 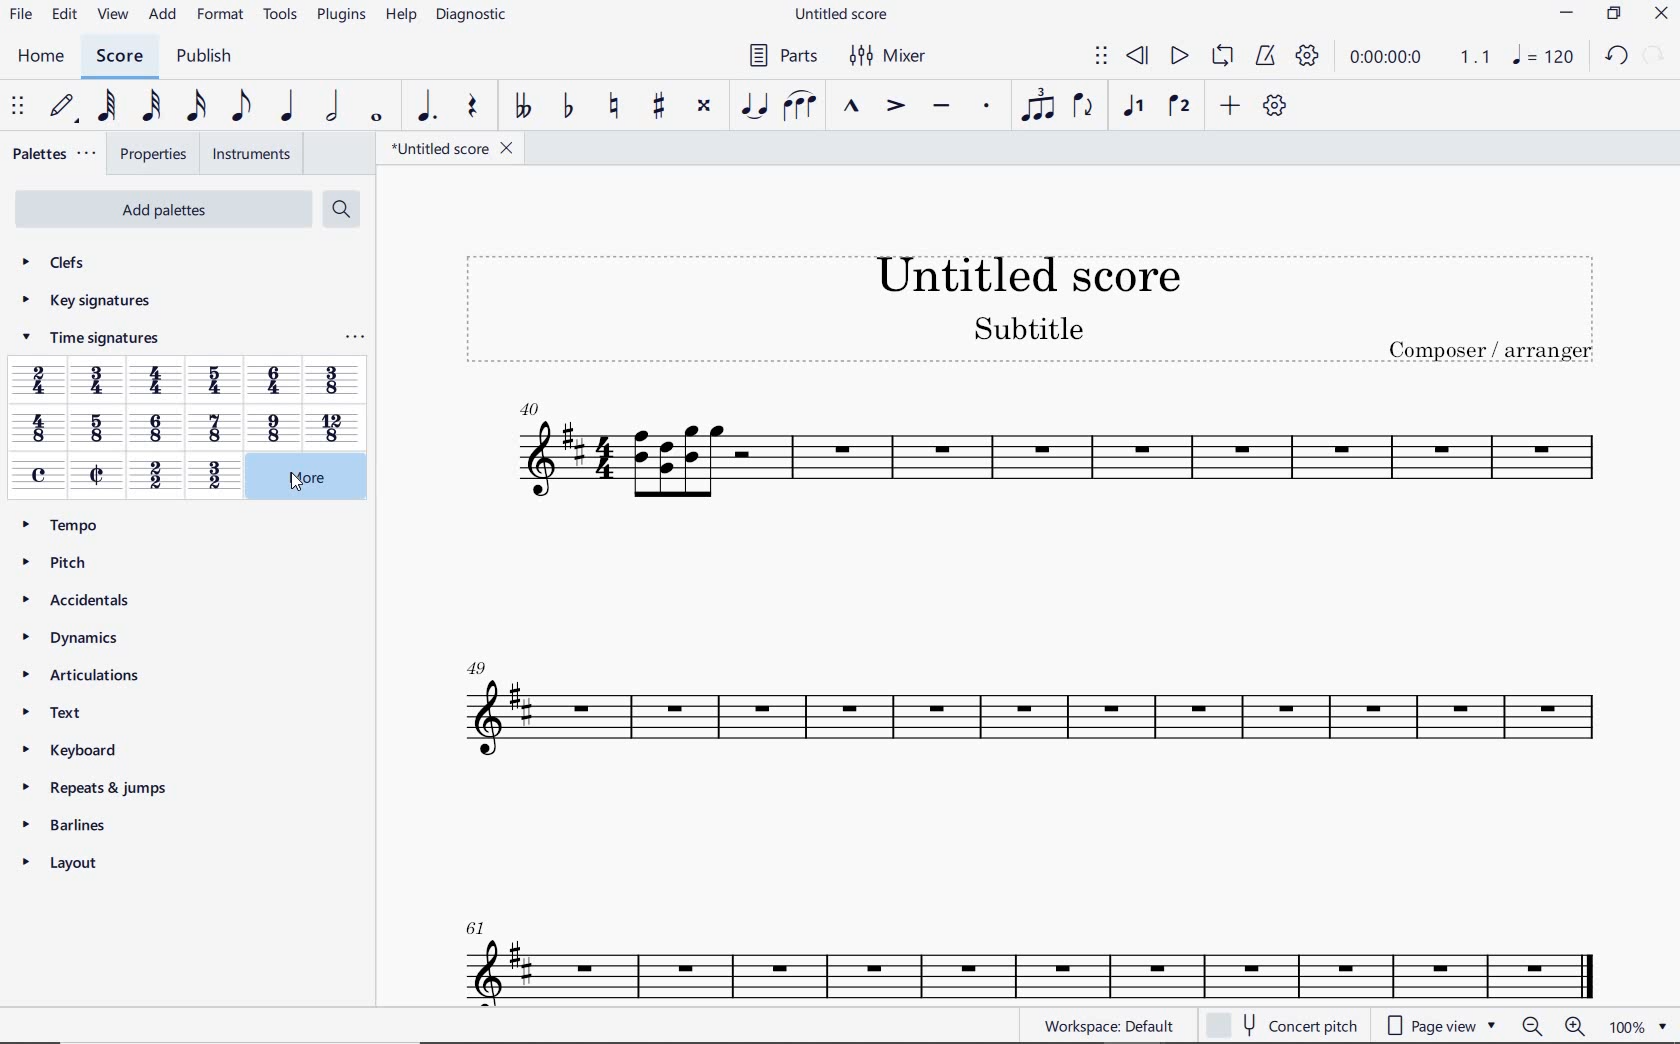 I want to click on PROPERTIES, so click(x=152, y=155).